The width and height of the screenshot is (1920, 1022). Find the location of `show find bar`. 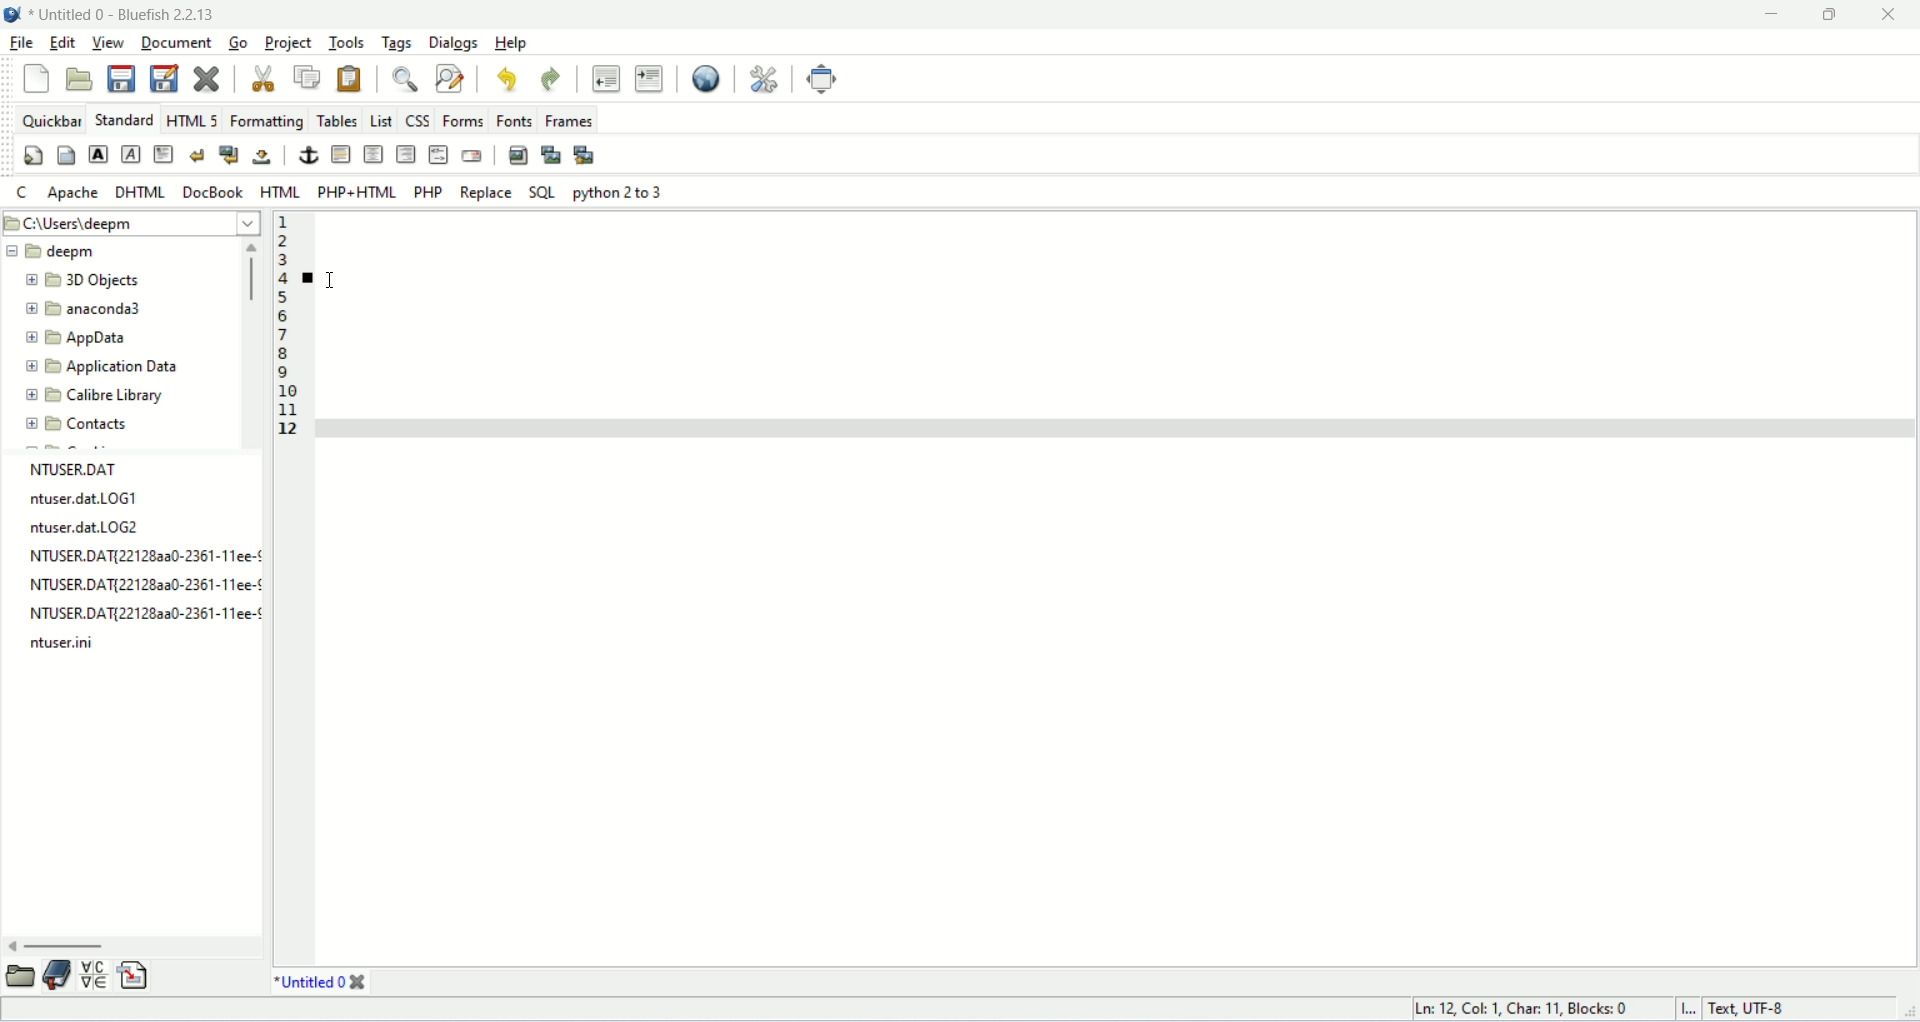

show find bar is located at coordinates (406, 78).